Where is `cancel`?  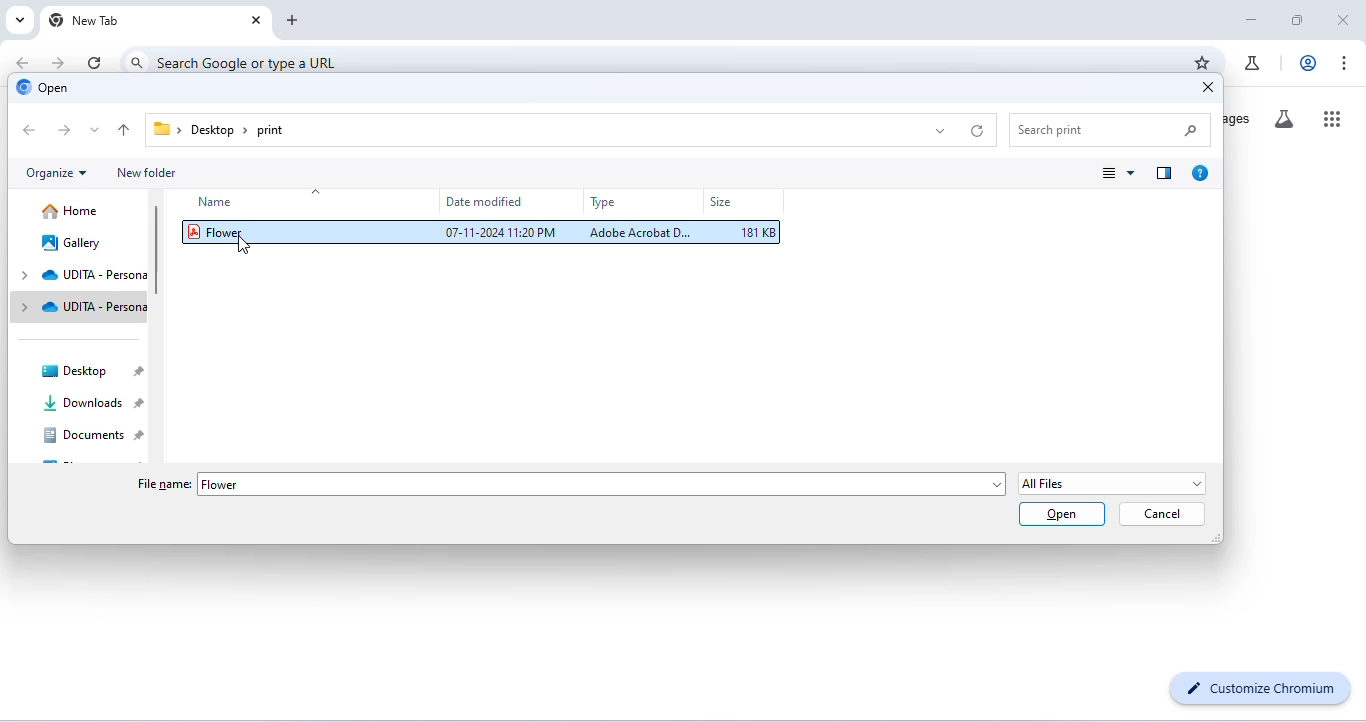 cancel is located at coordinates (1161, 515).